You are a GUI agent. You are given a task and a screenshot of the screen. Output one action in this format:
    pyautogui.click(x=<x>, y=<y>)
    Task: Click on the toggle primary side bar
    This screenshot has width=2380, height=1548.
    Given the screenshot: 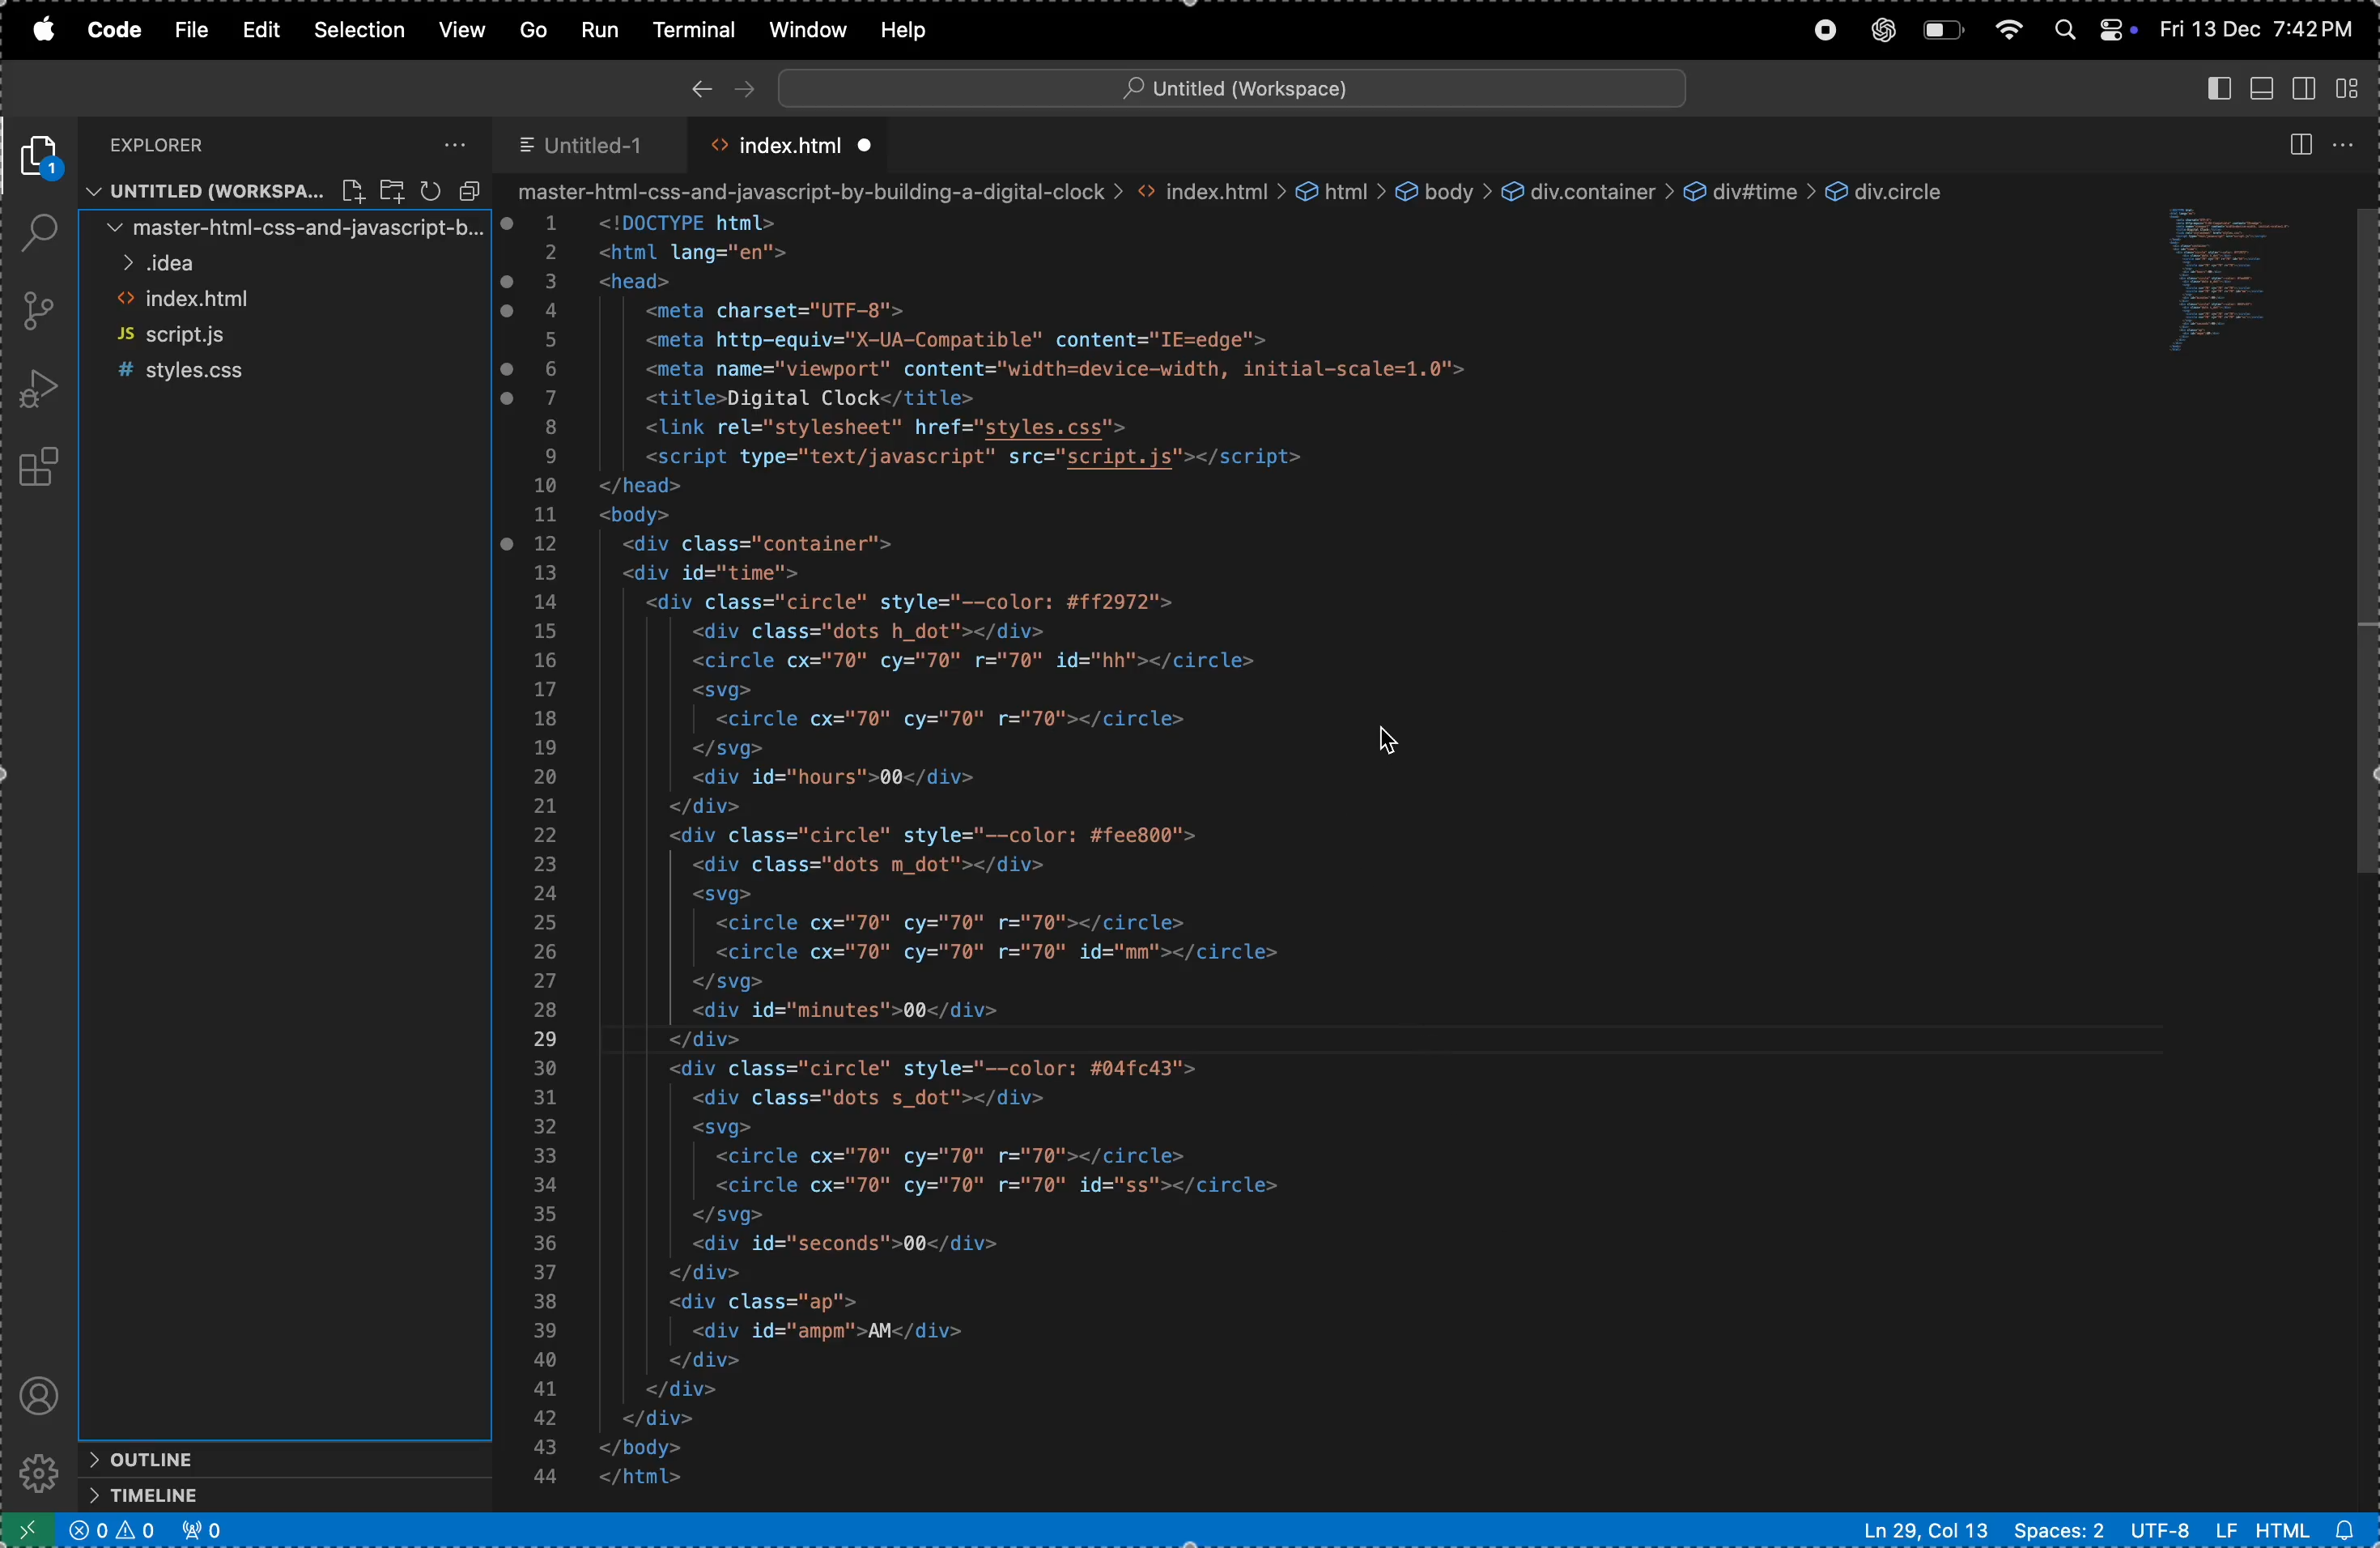 What is the action you would take?
    pyautogui.click(x=2218, y=90)
    